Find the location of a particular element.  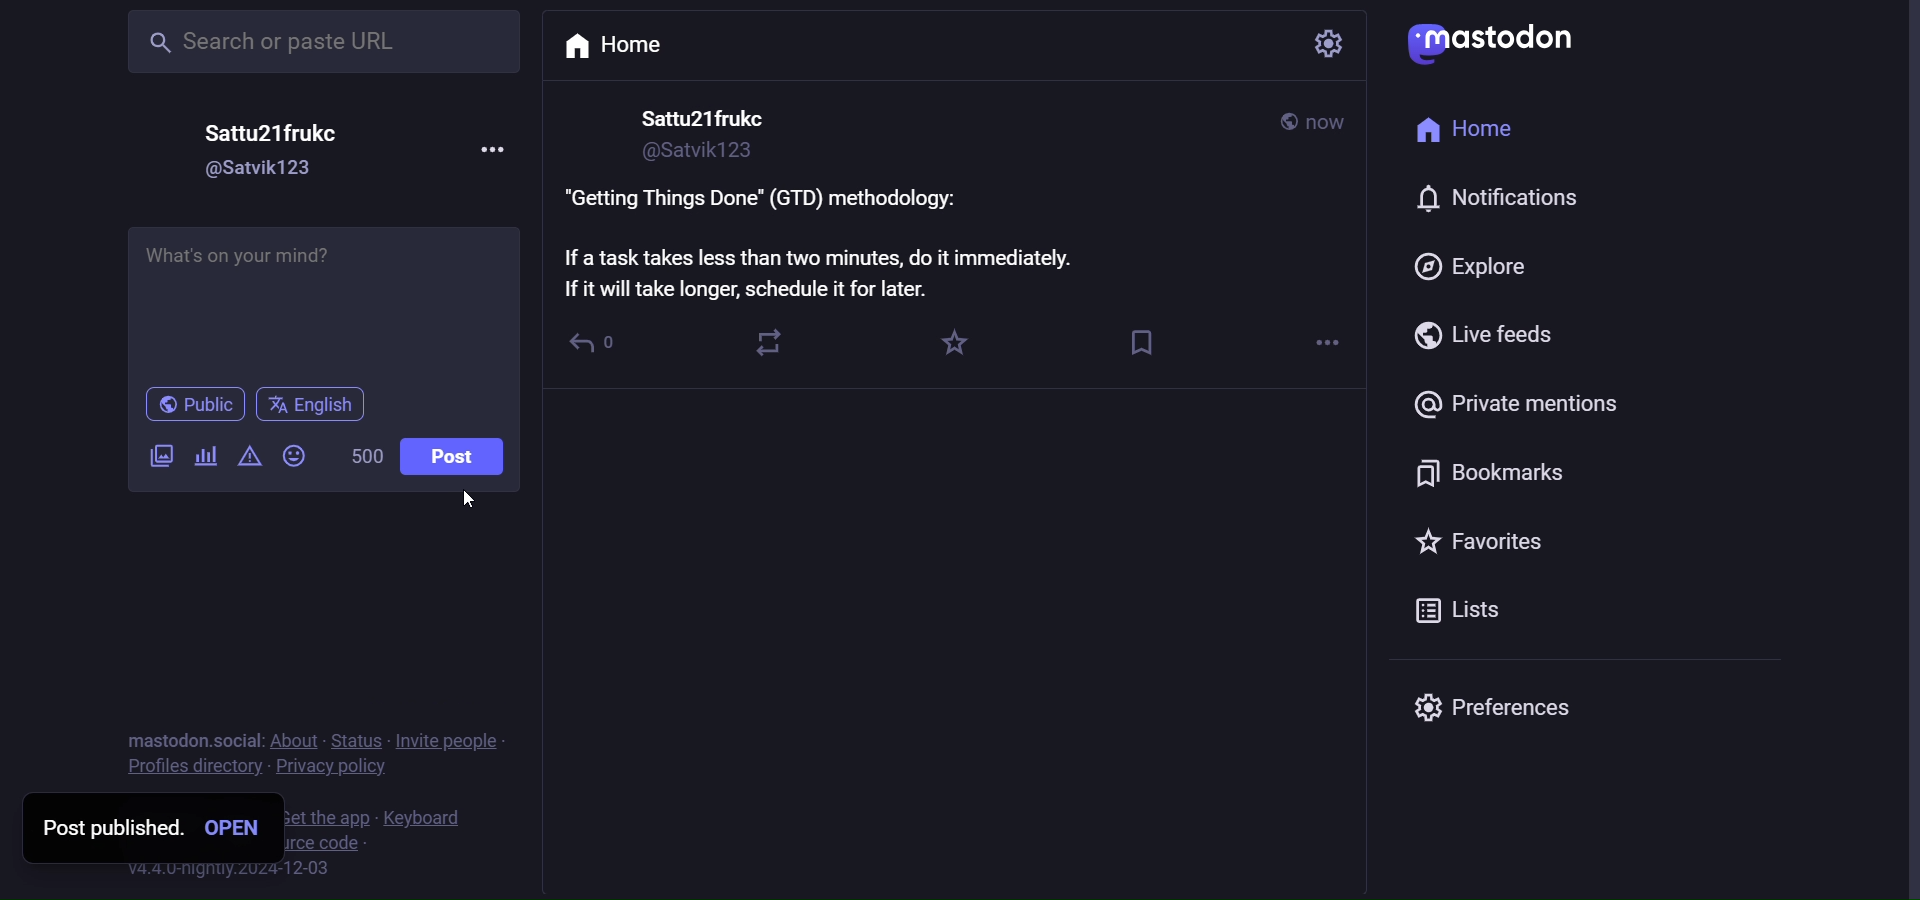

status is located at coordinates (358, 741).